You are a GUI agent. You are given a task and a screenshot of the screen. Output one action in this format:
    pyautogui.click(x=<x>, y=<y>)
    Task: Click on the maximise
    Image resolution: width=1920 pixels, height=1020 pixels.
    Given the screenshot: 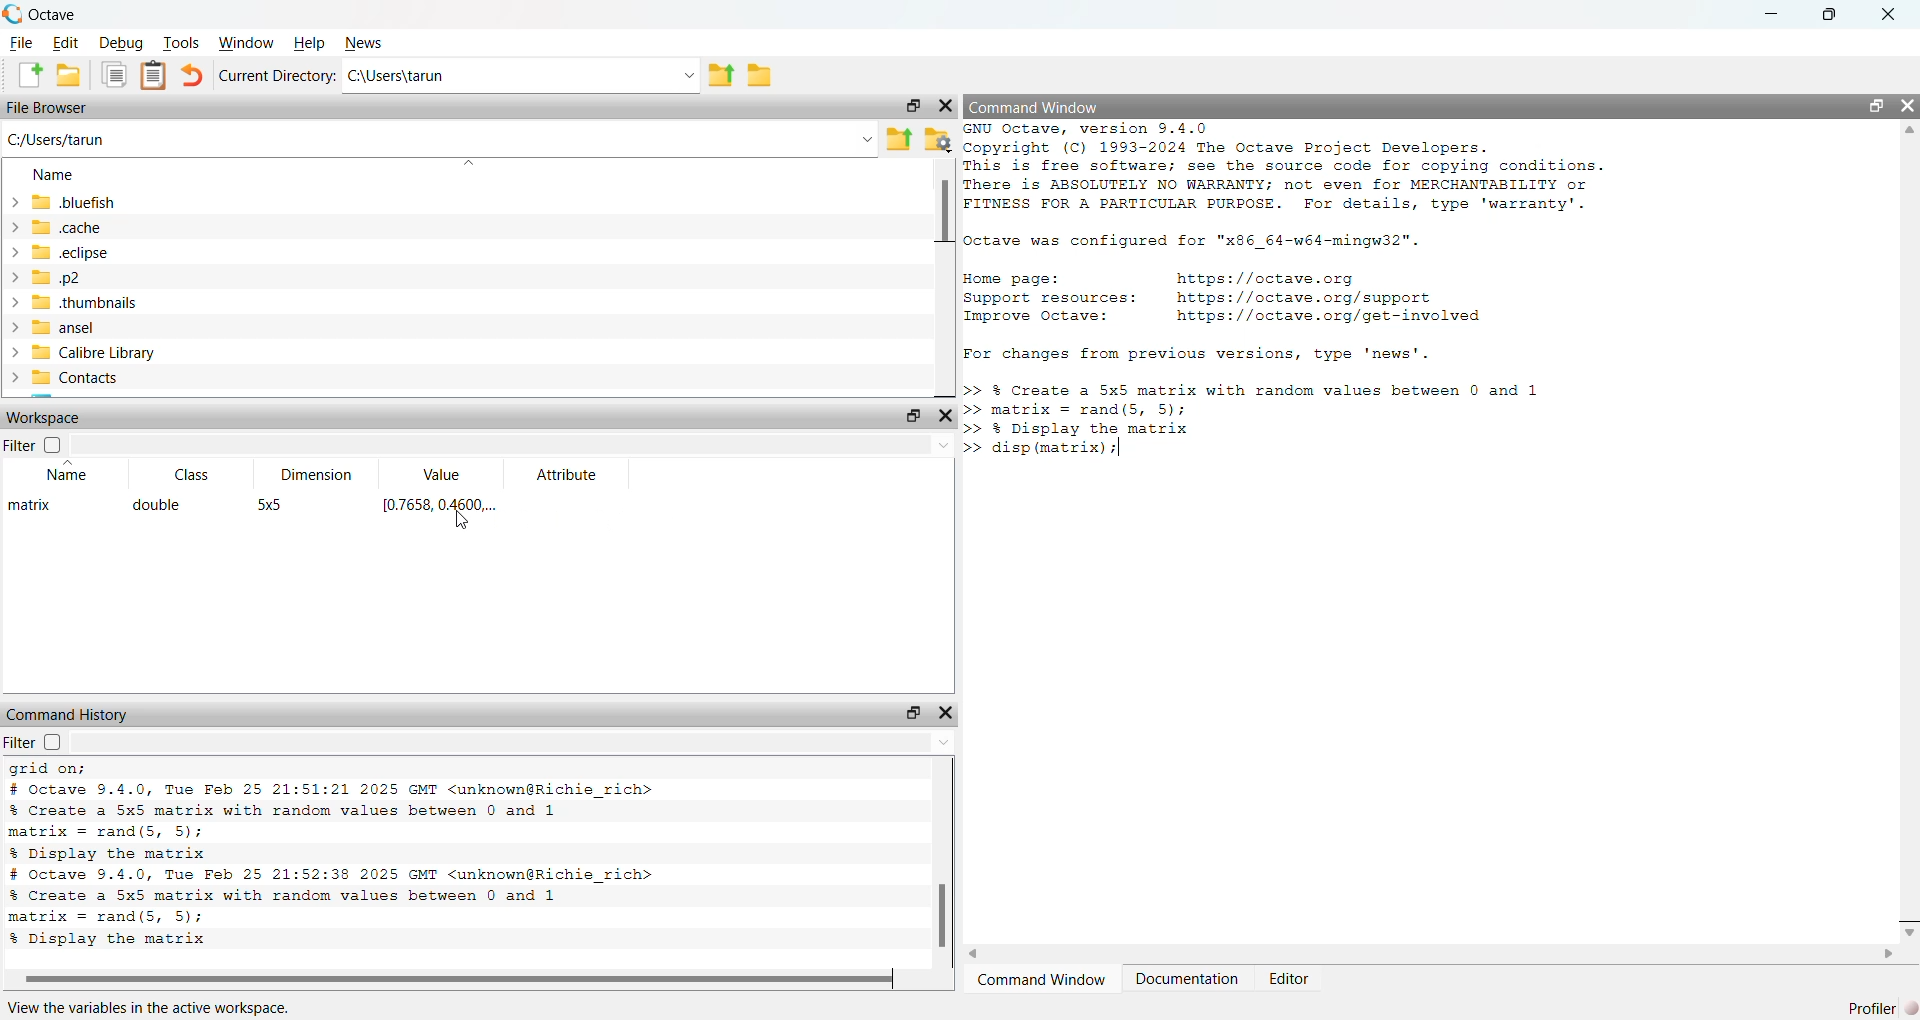 What is the action you would take?
    pyautogui.click(x=1874, y=106)
    